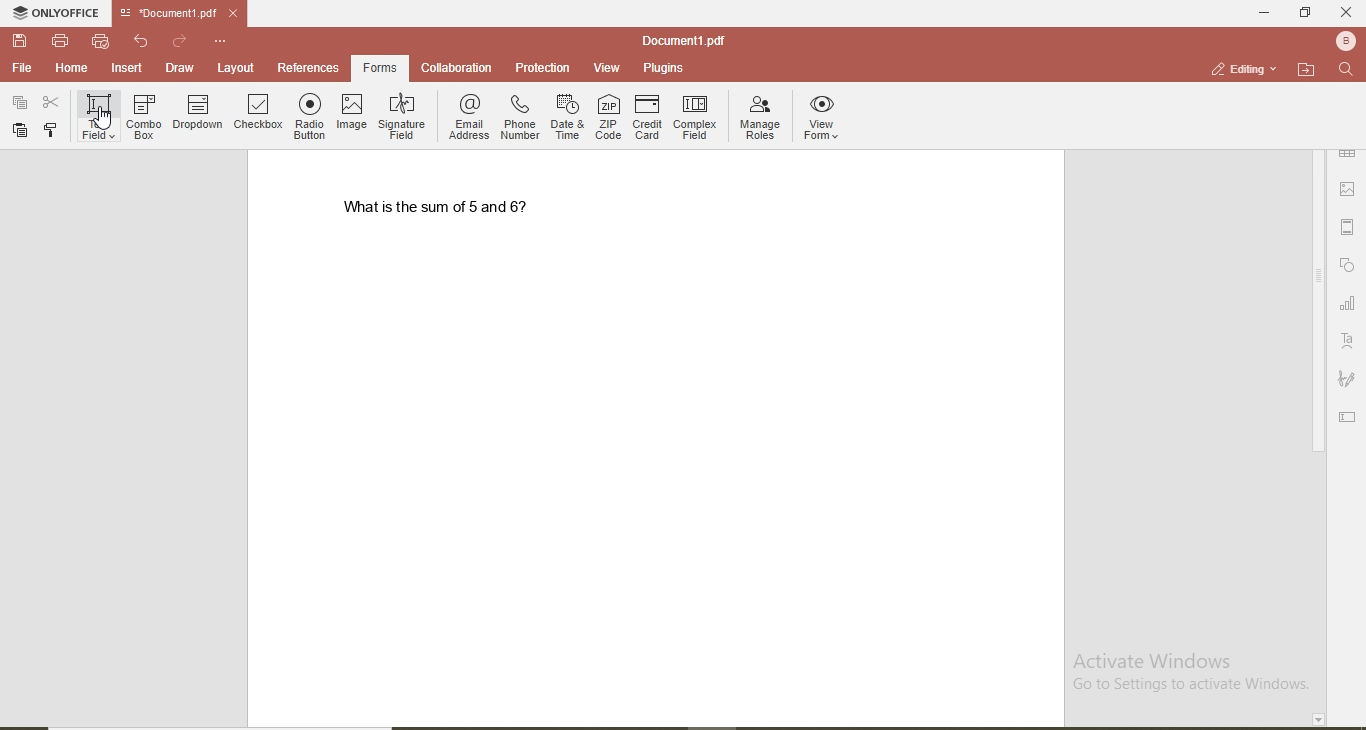 This screenshot has height=730, width=1366. I want to click on references, so click(309, 69).